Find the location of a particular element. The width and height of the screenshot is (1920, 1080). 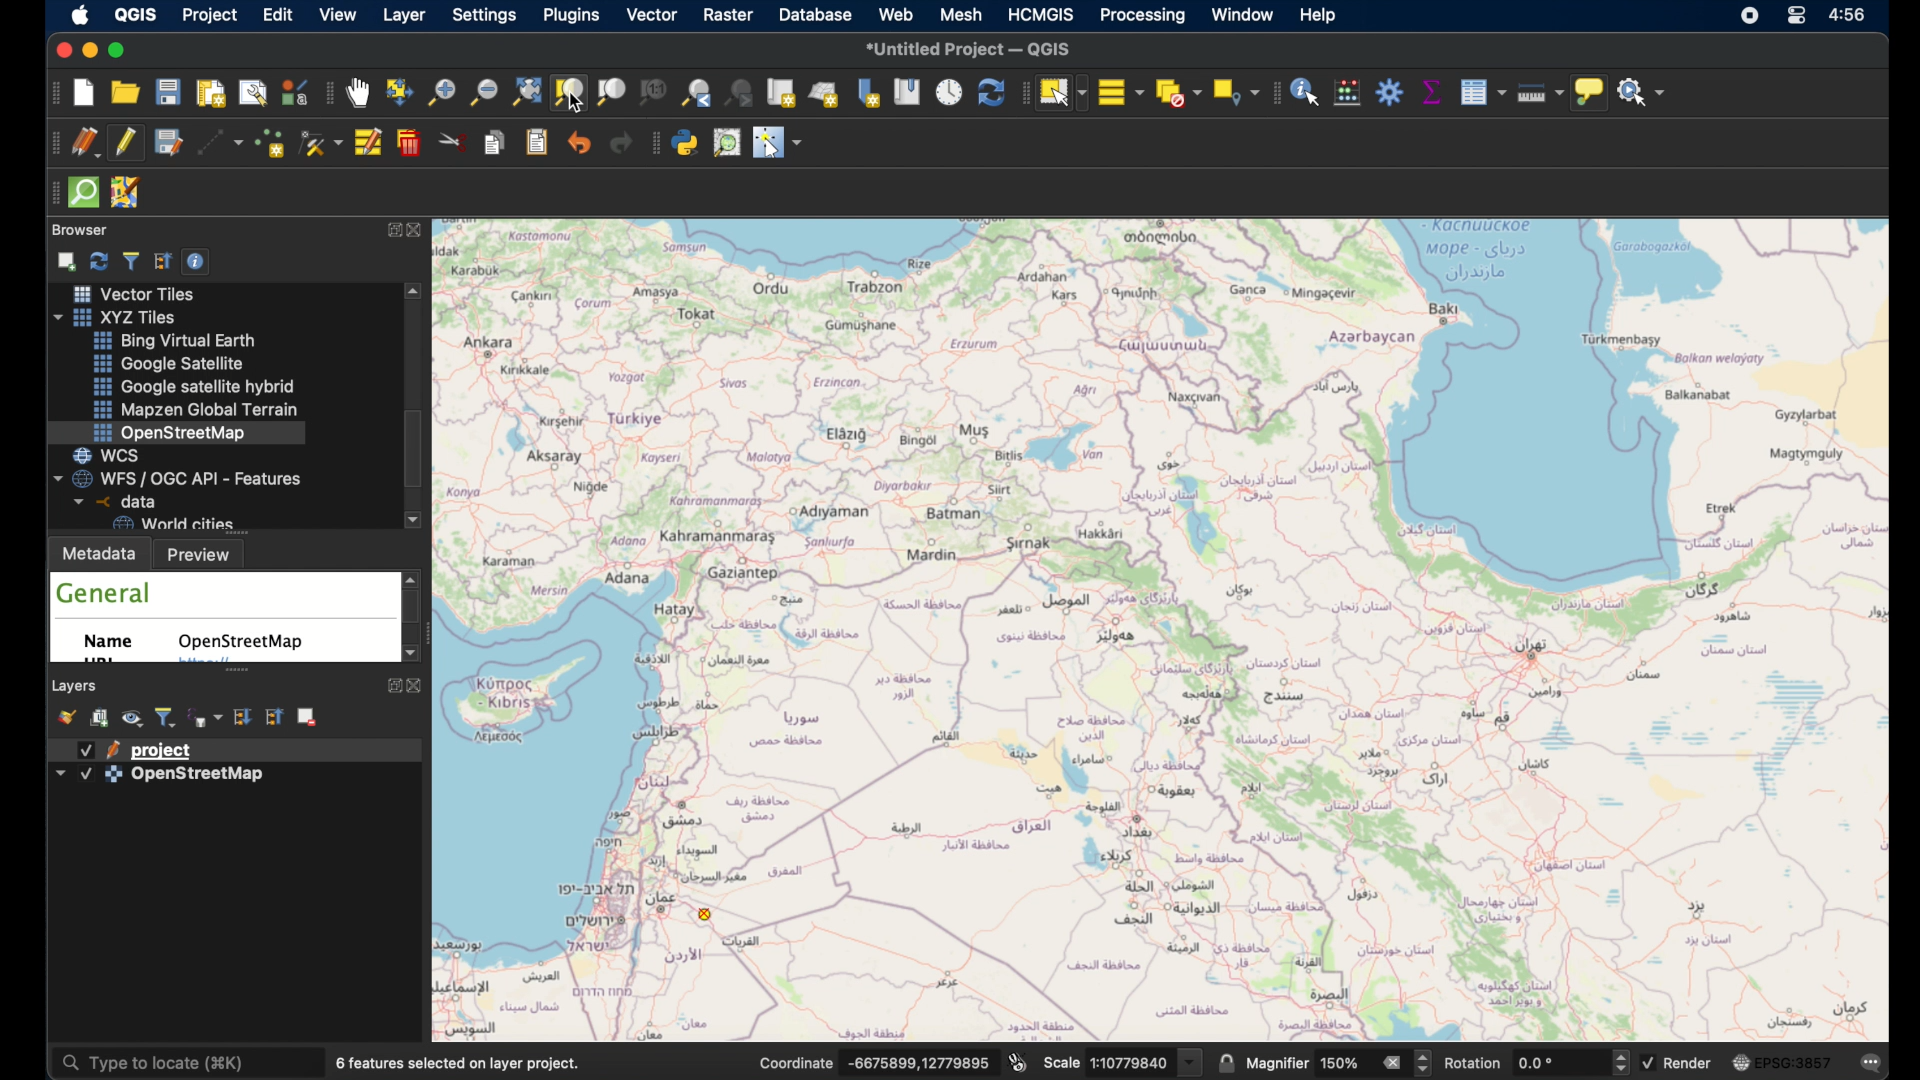

screen recorder icon is located at coordinates (1750, 17).